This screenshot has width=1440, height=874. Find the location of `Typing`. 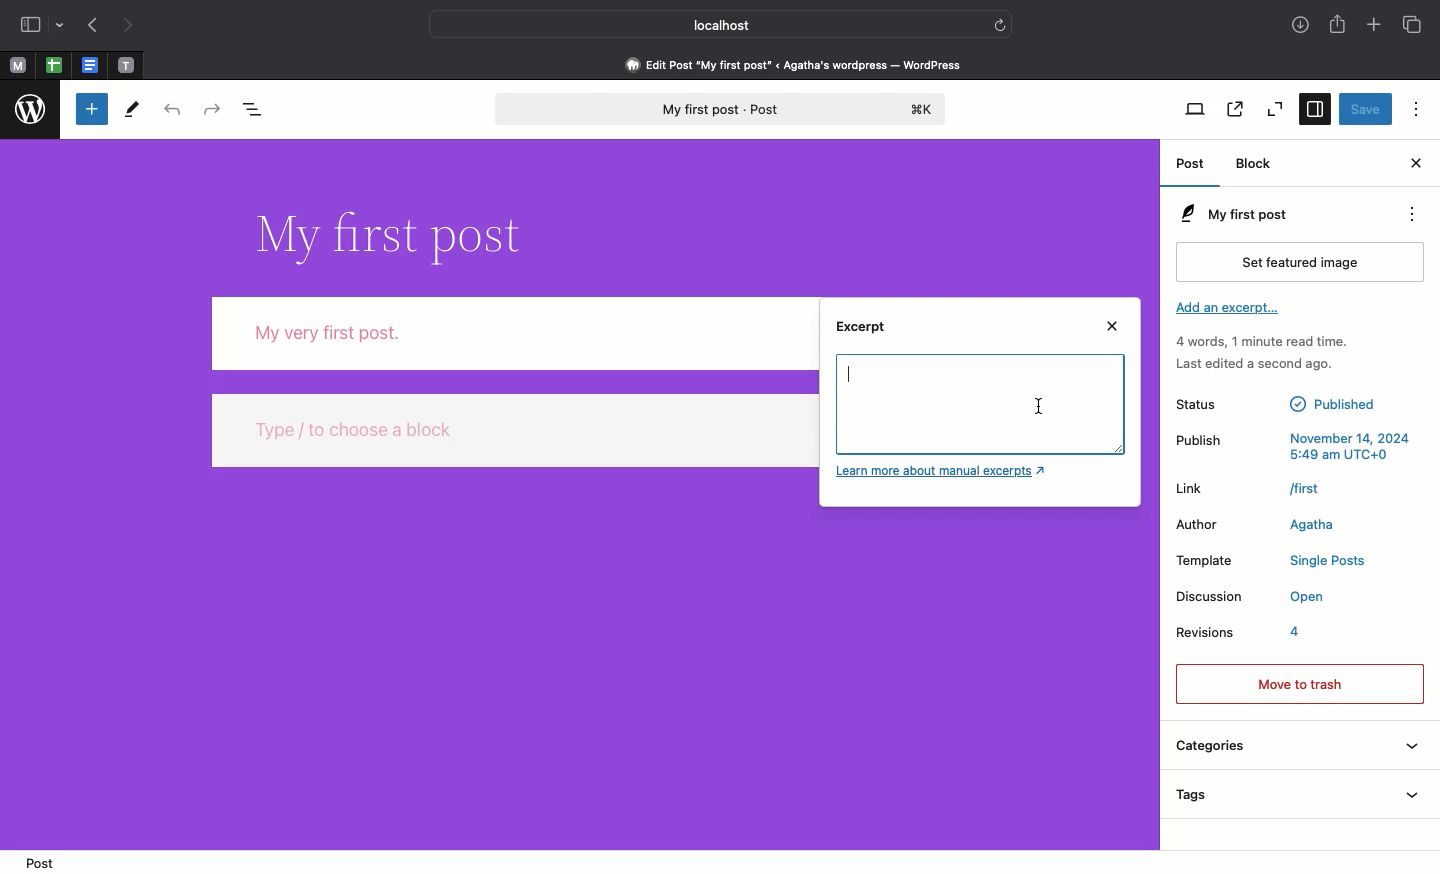

Typing is located at coordinates (862, 378).